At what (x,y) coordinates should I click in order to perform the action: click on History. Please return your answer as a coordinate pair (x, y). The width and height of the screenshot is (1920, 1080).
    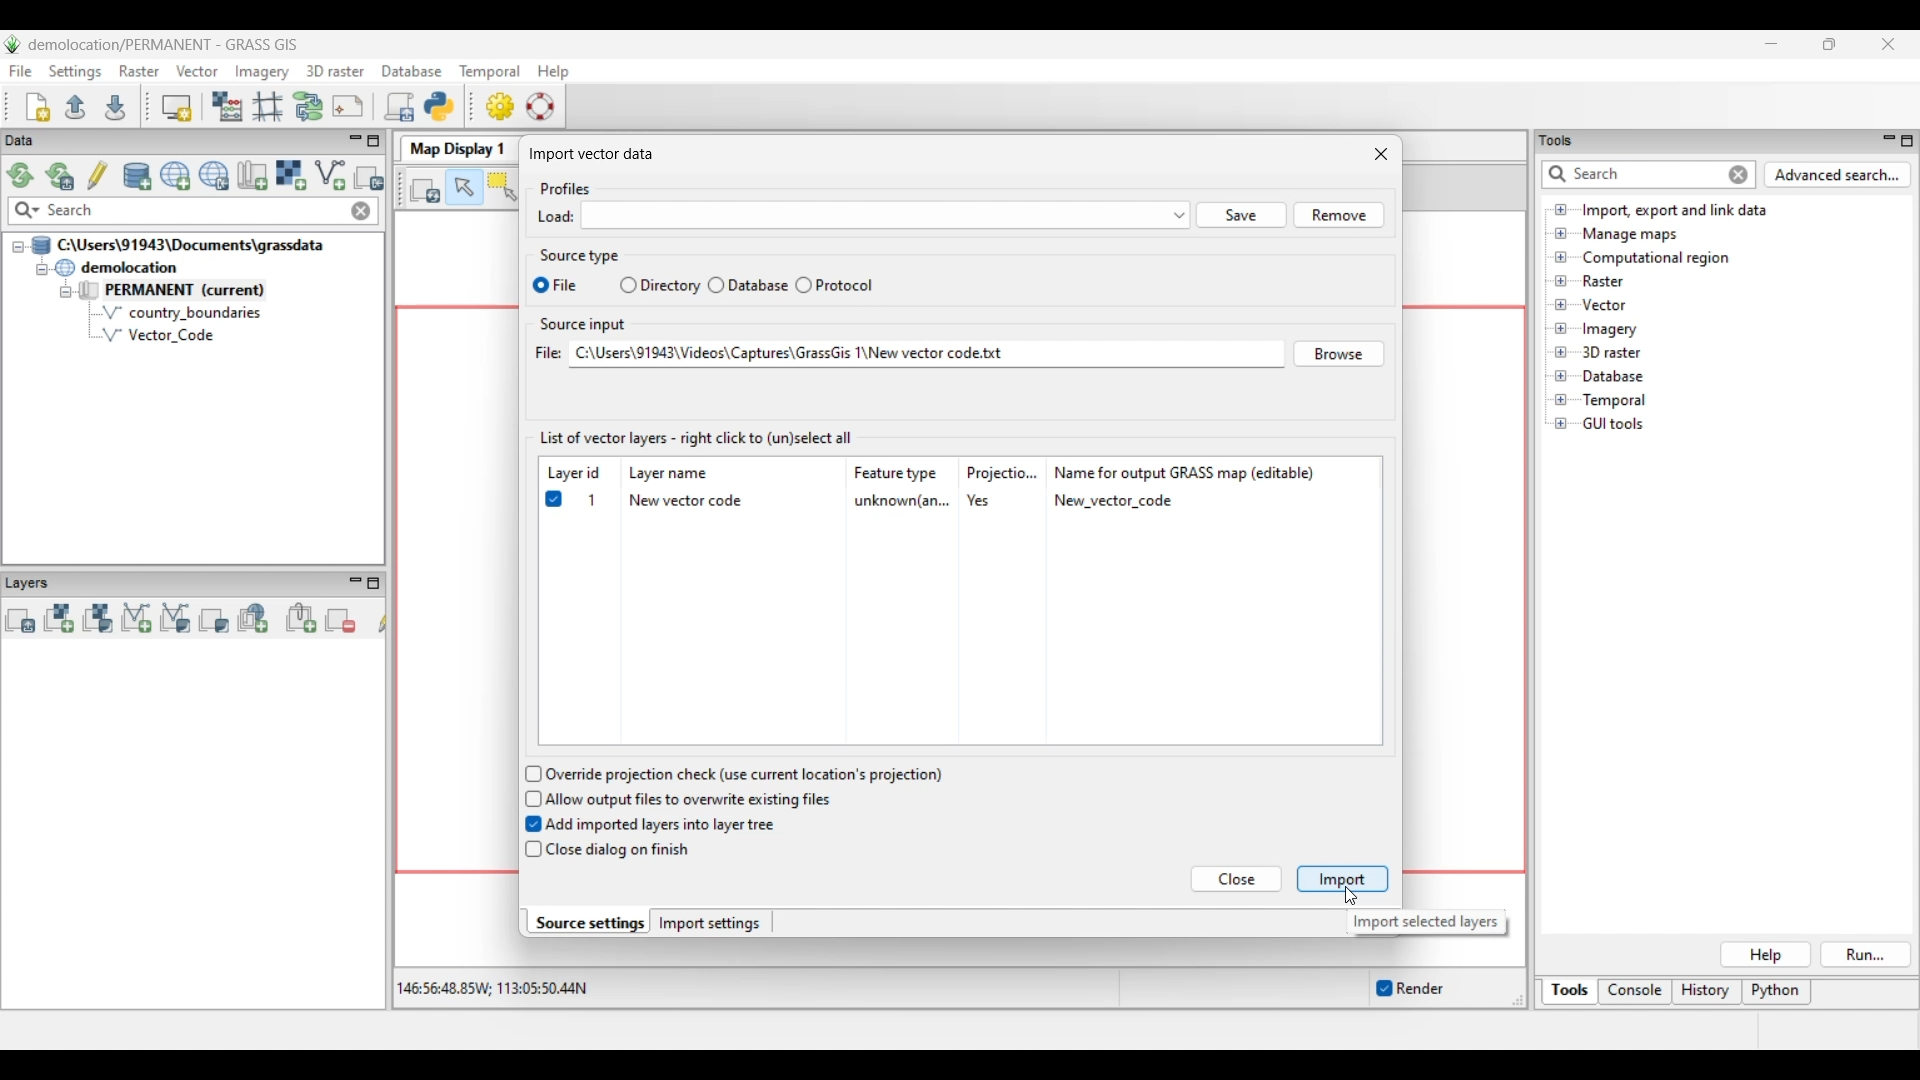
    Looking at the image, I should click on (1707, 992).